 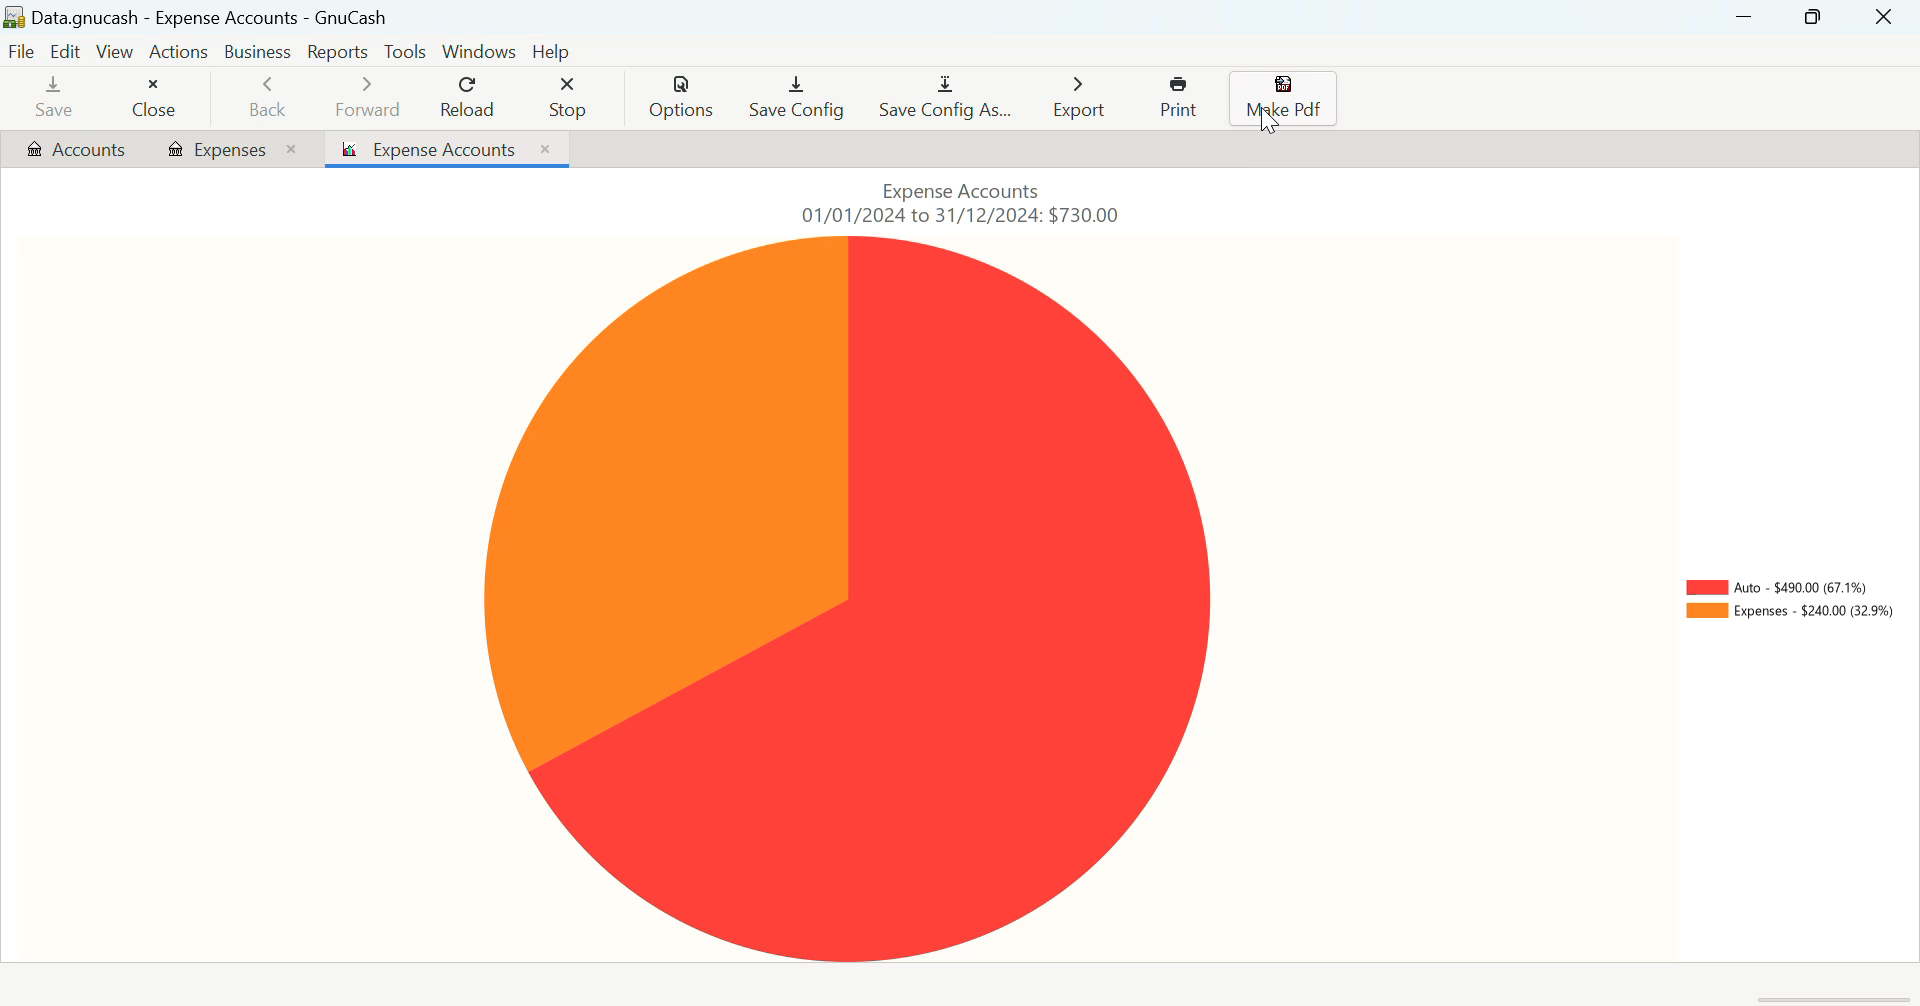 What do you see at coordinates (947, 98) in the screenshot?
I see `Save Config As` at bounding box center [947, 98].